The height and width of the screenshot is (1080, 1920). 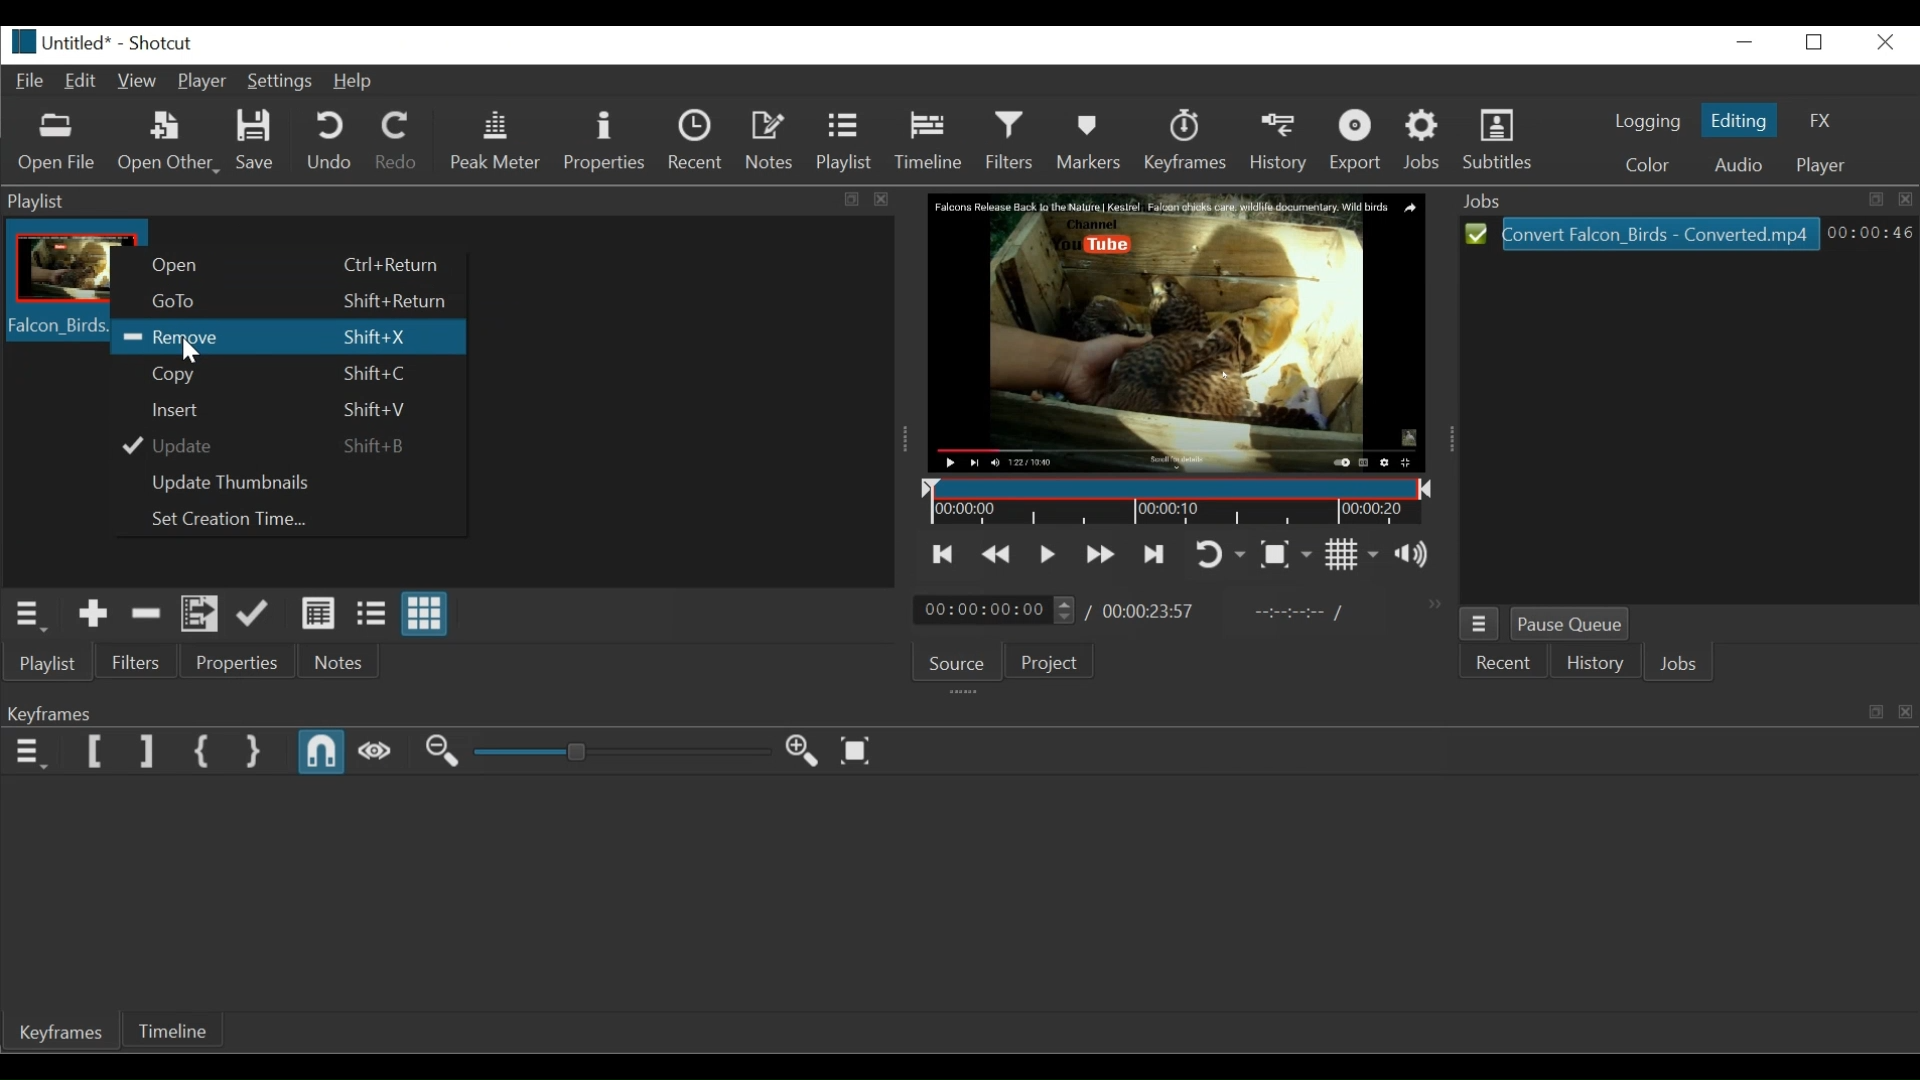 What do you see at coordinates (605, 141) in the screenshot?
I see `Properties` at bounding box center [605, 141].